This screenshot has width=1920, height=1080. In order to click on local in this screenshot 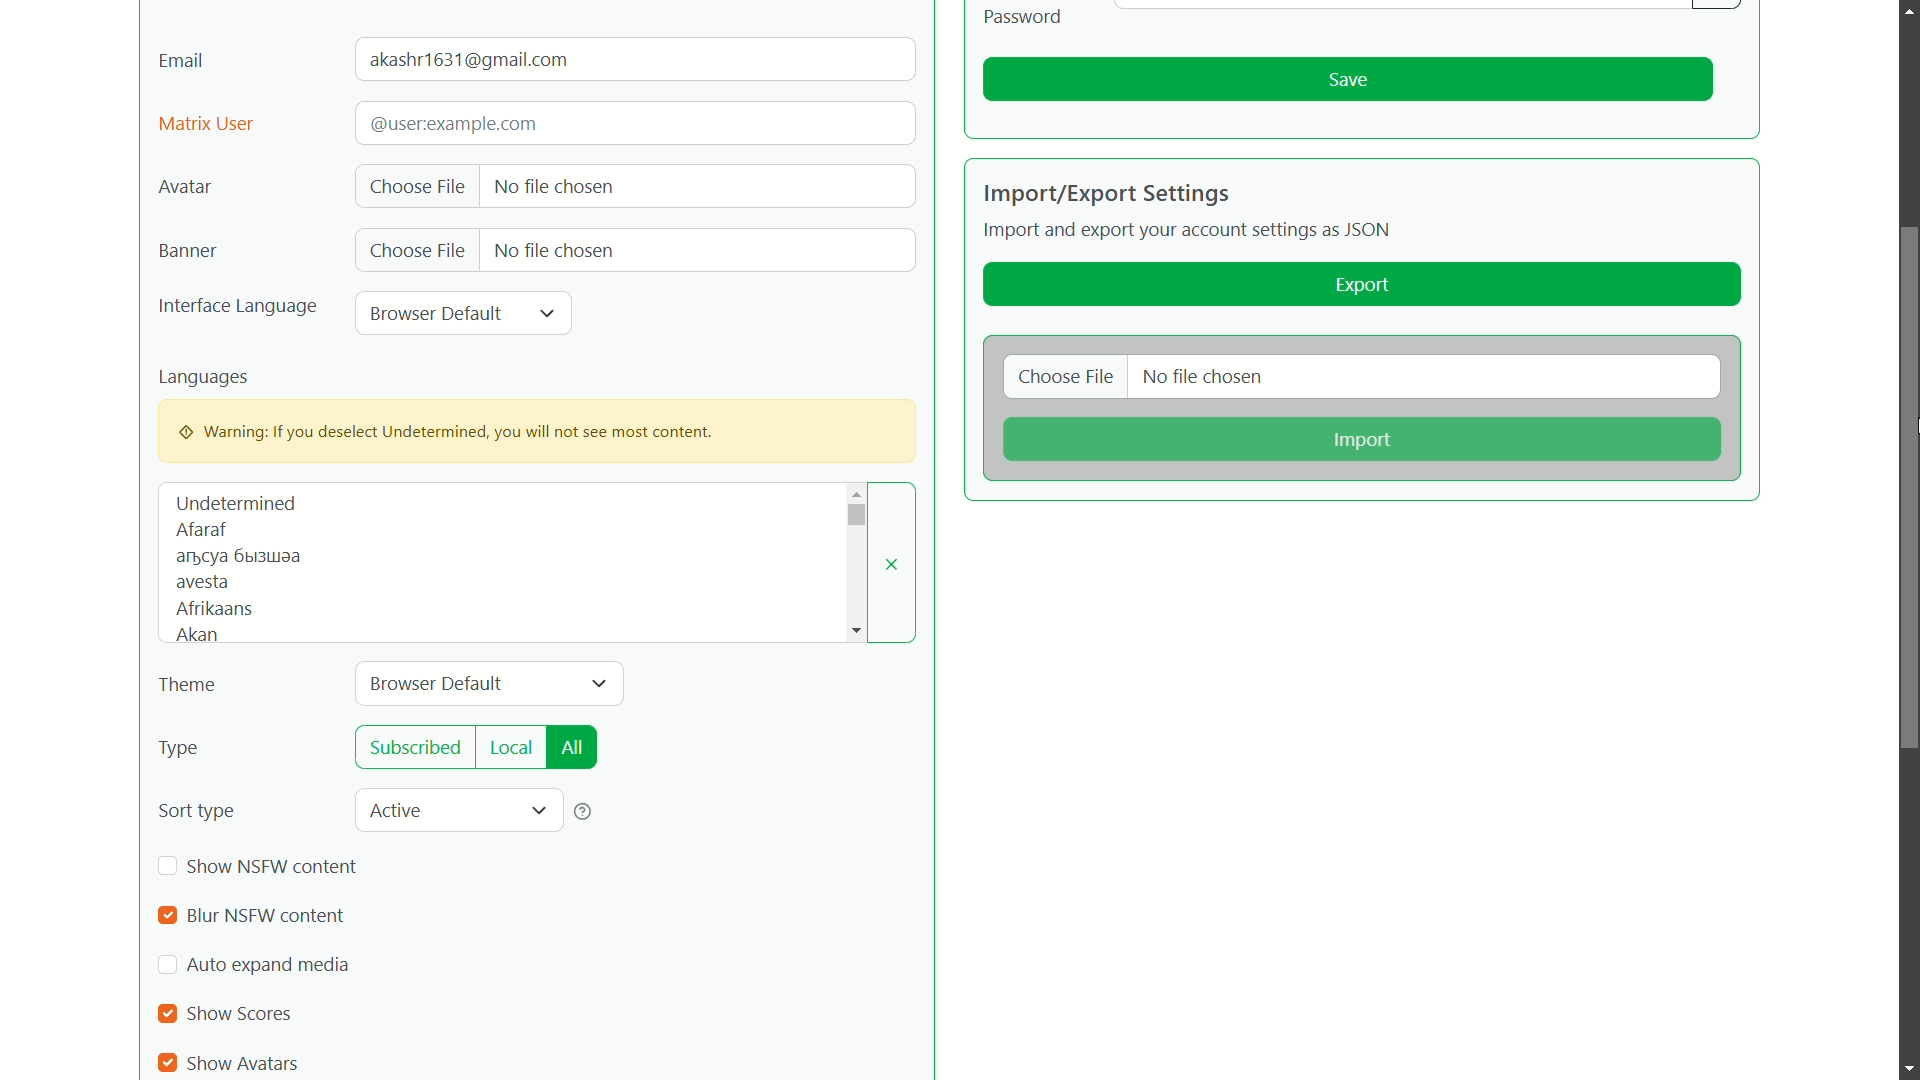, I will do `click(511, 747)`.